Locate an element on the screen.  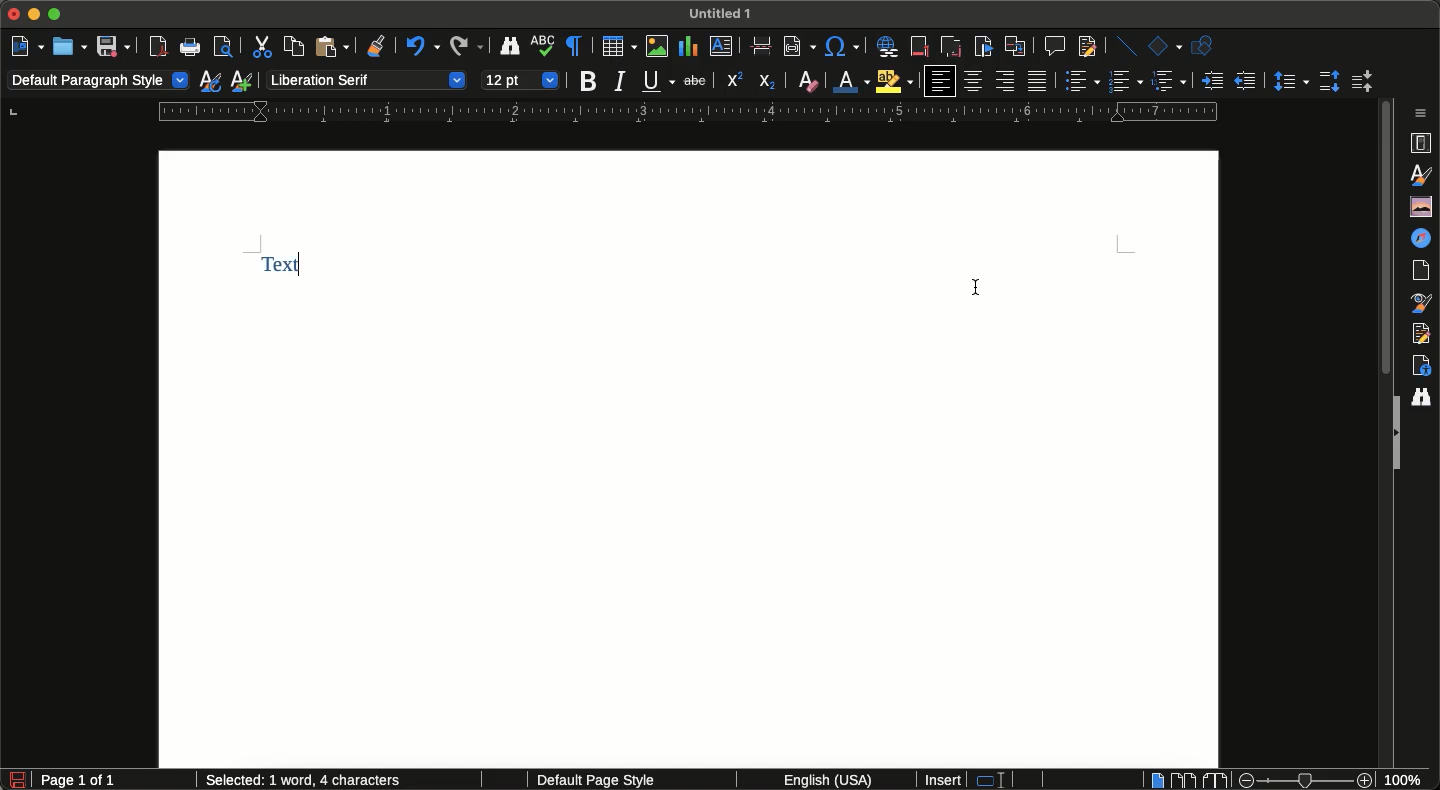
Center vertically  is located at coordinates (974, 81).